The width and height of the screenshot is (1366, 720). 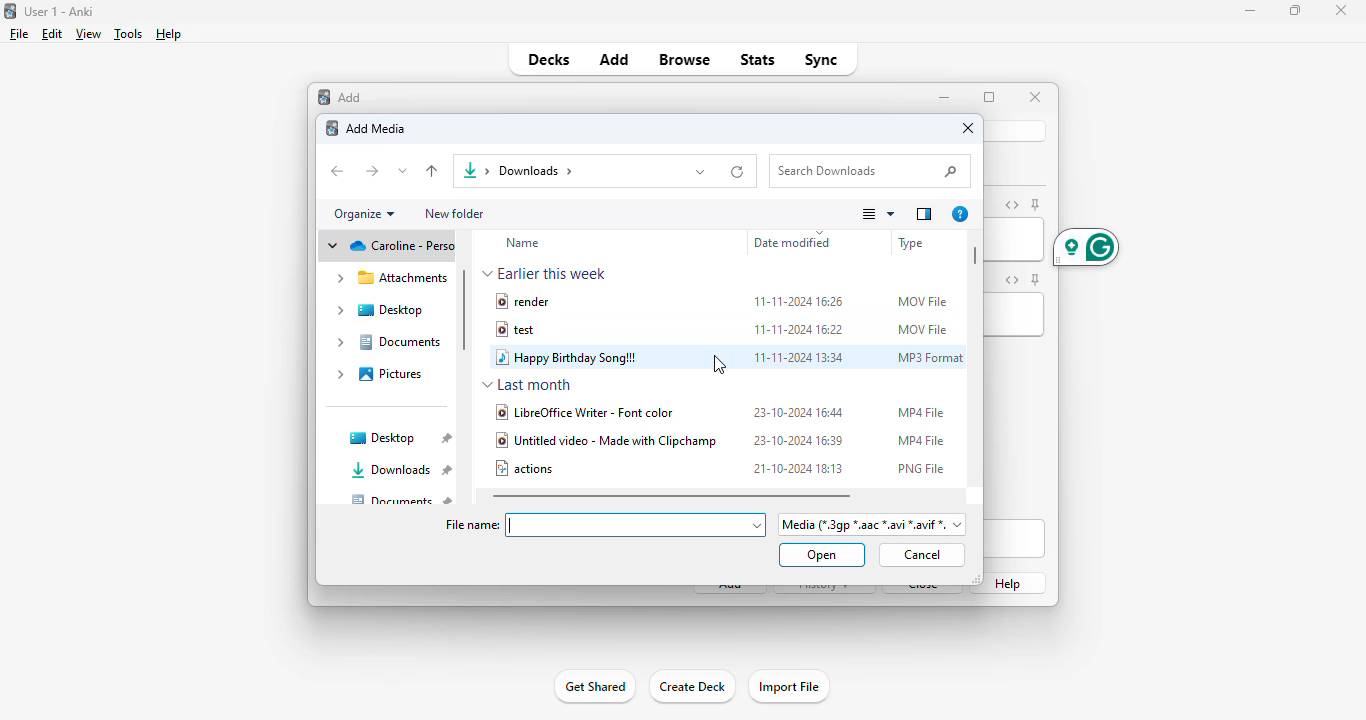 What do you see at coordinates (9, 11) in the screenshot?
I see `logo` at bounding box center [9, 11].